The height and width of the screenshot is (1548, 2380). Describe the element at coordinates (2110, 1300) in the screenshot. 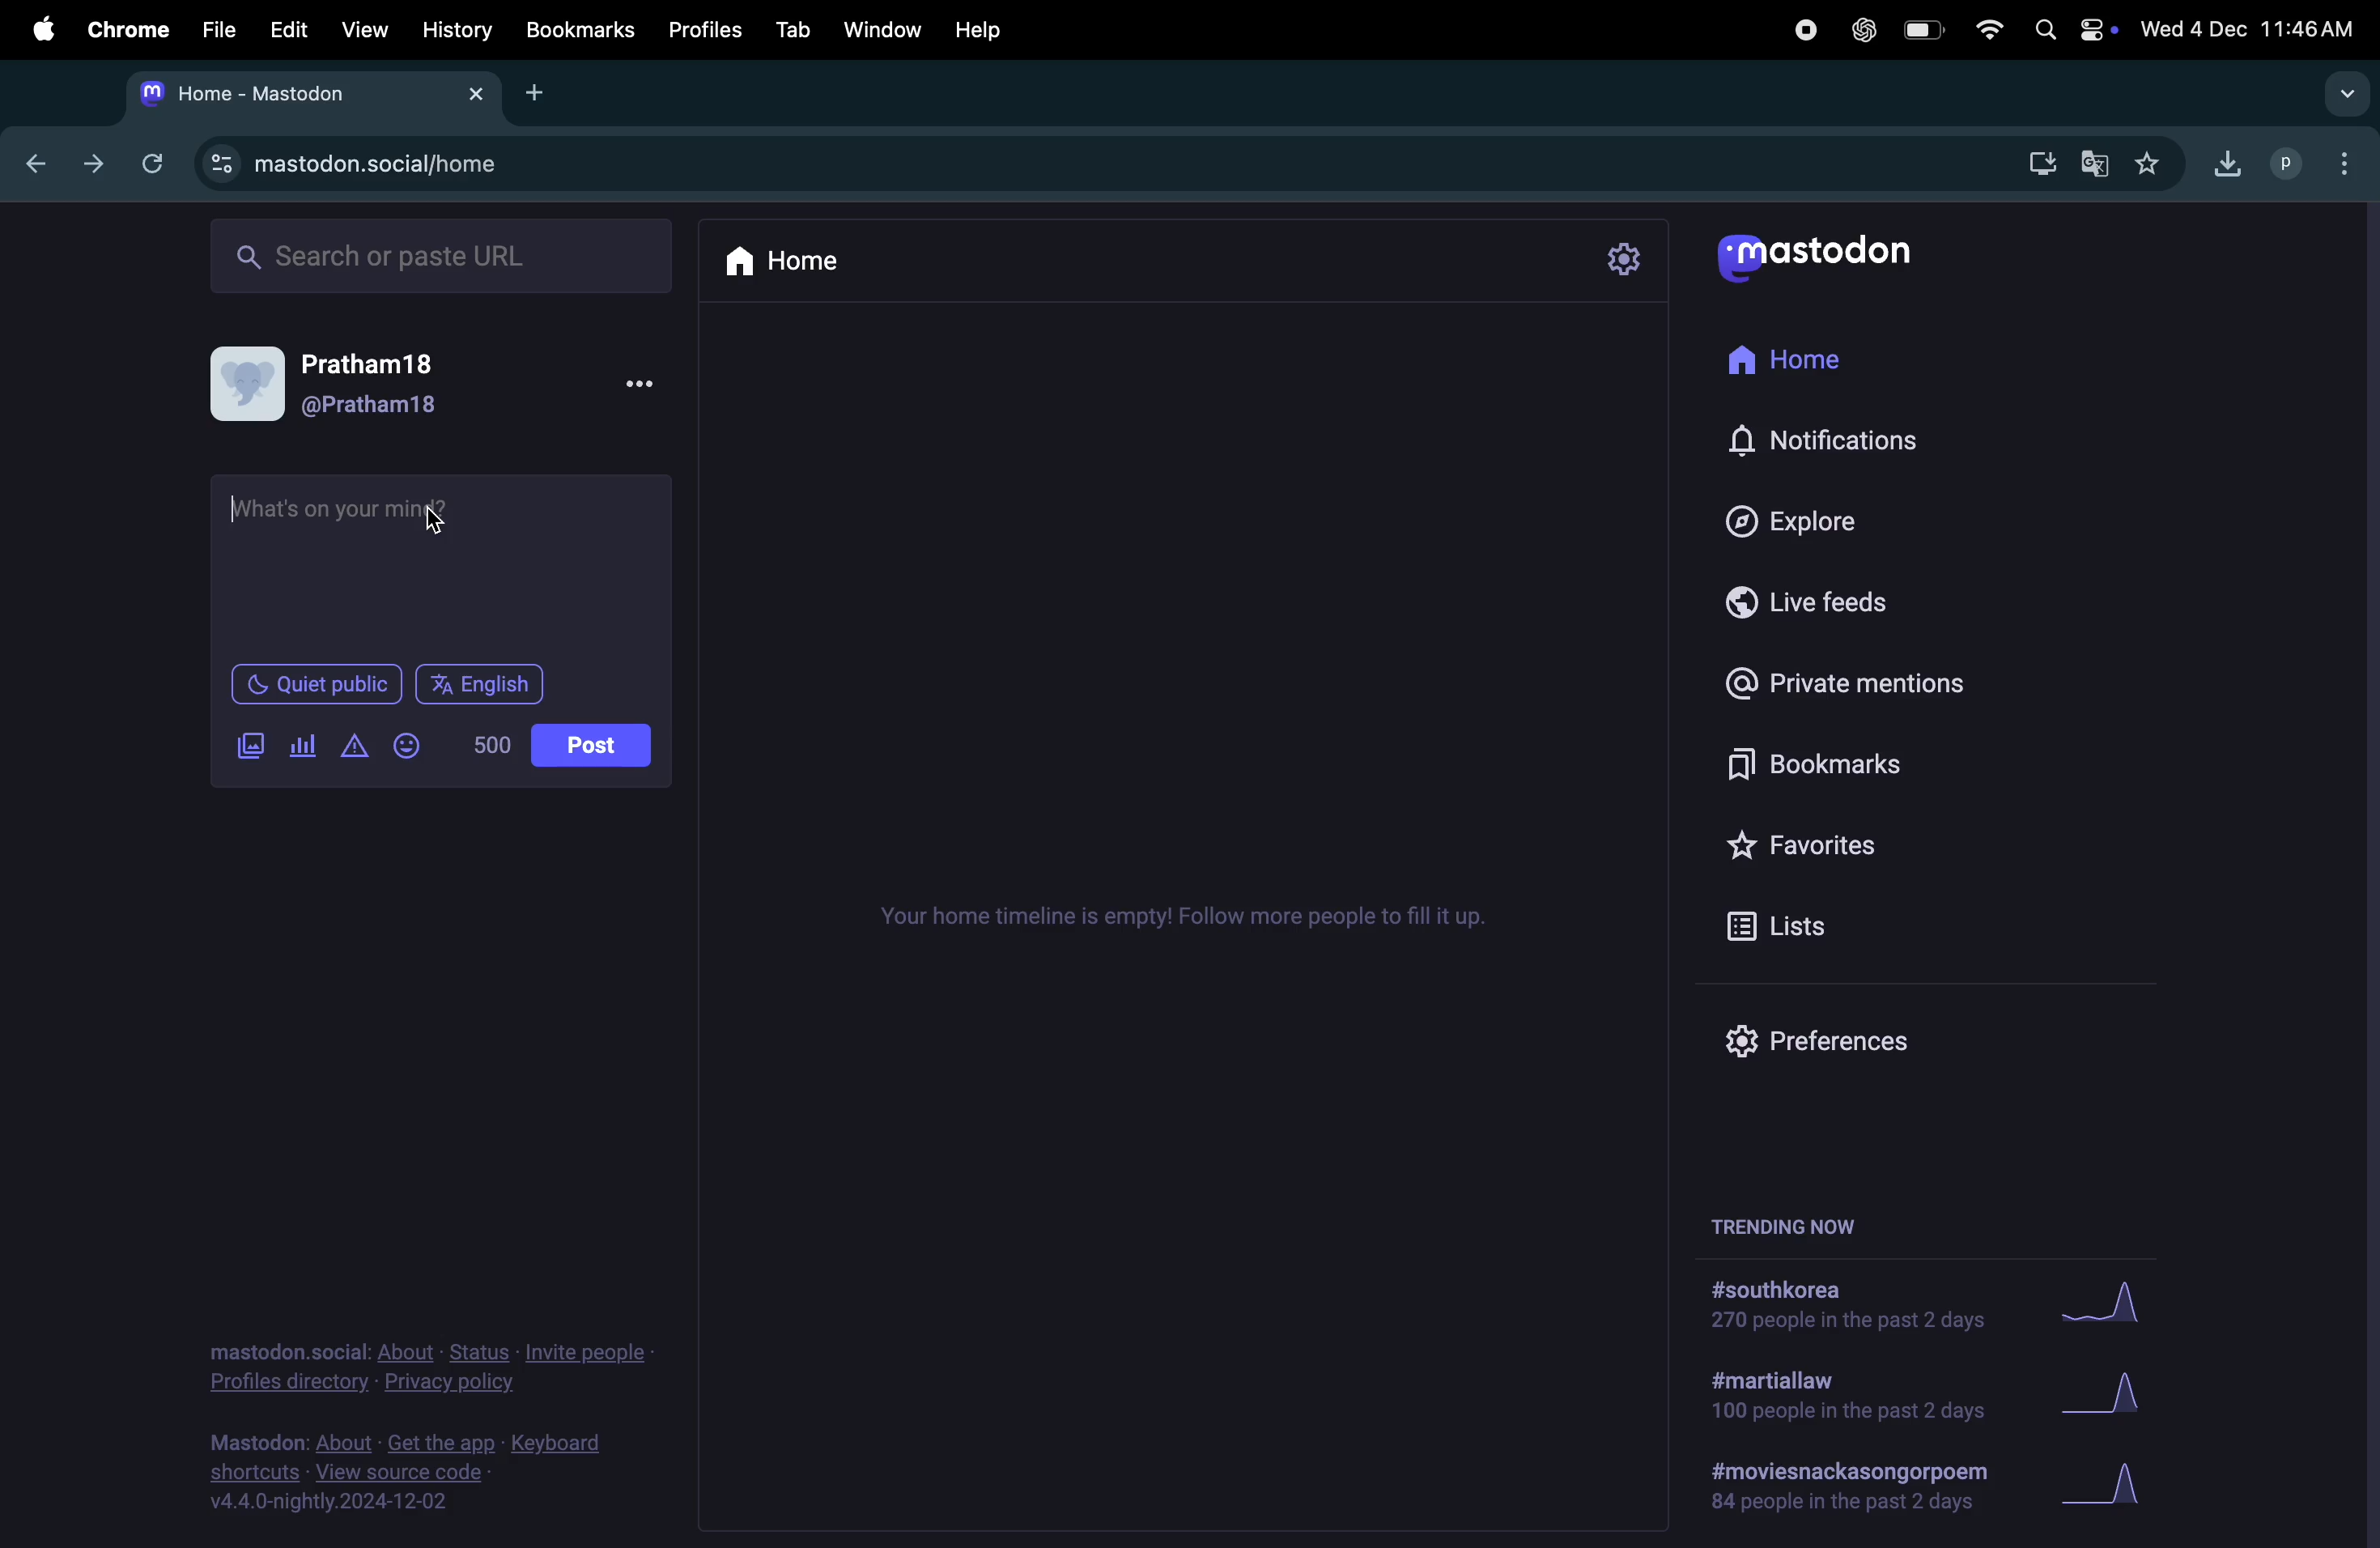

I see `Graph` at that location.